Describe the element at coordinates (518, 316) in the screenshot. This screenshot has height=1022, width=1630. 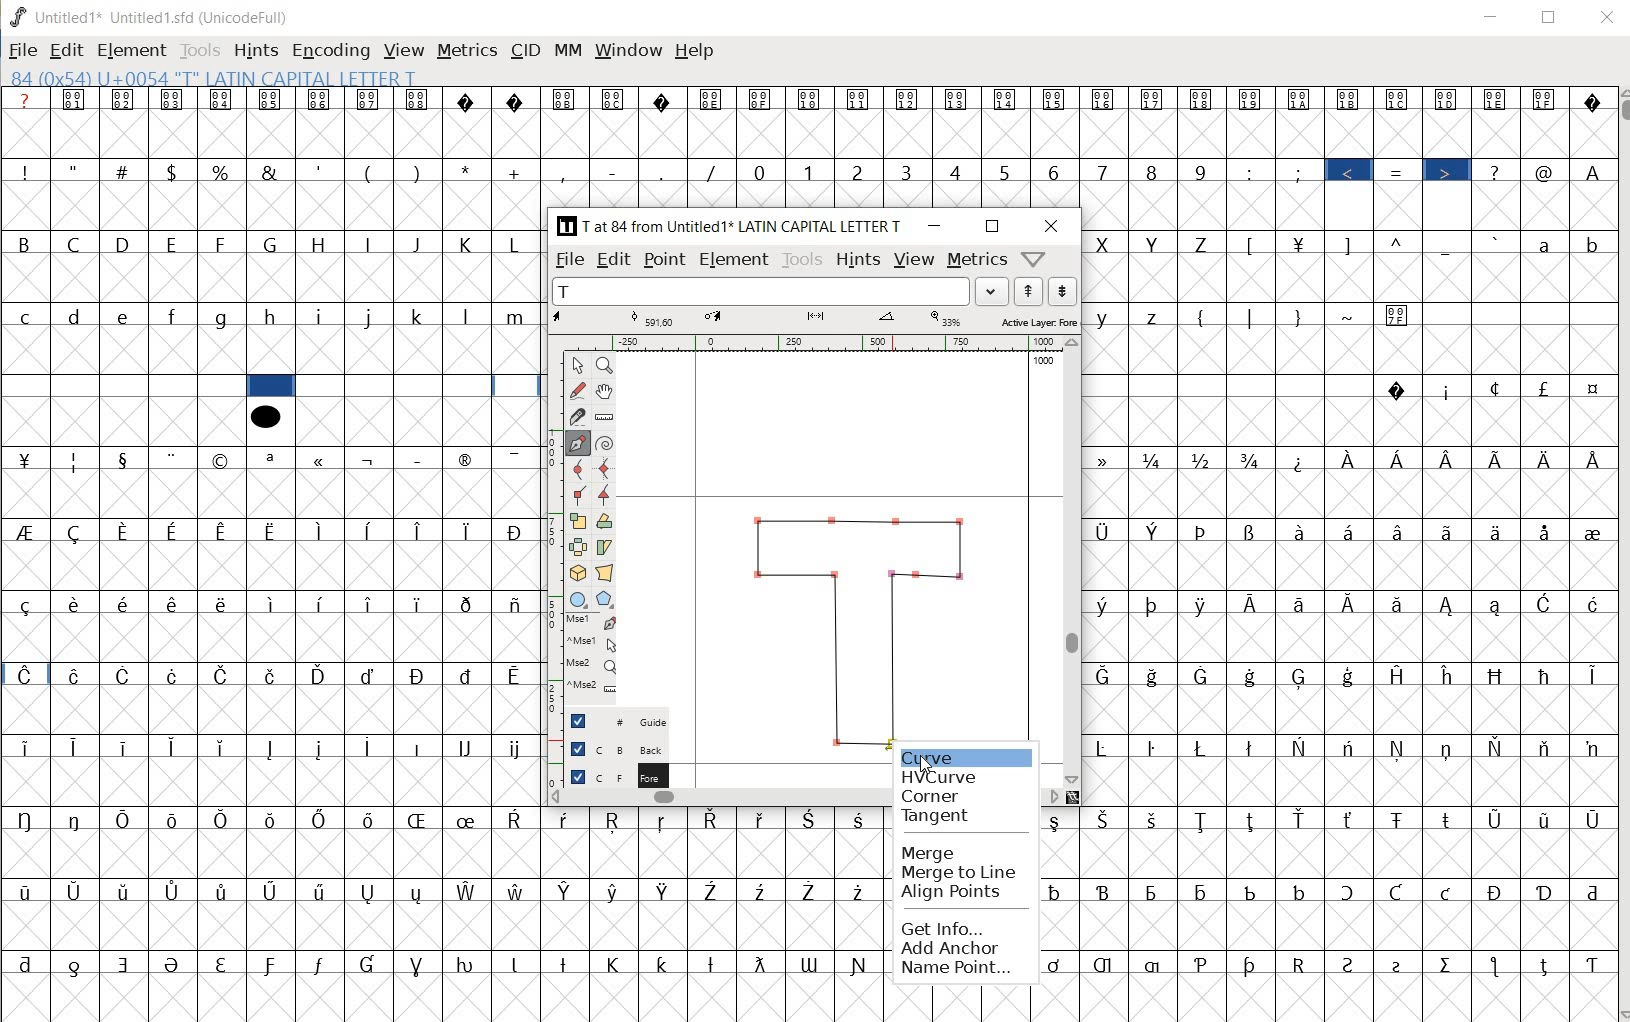
I see `m` at that location.